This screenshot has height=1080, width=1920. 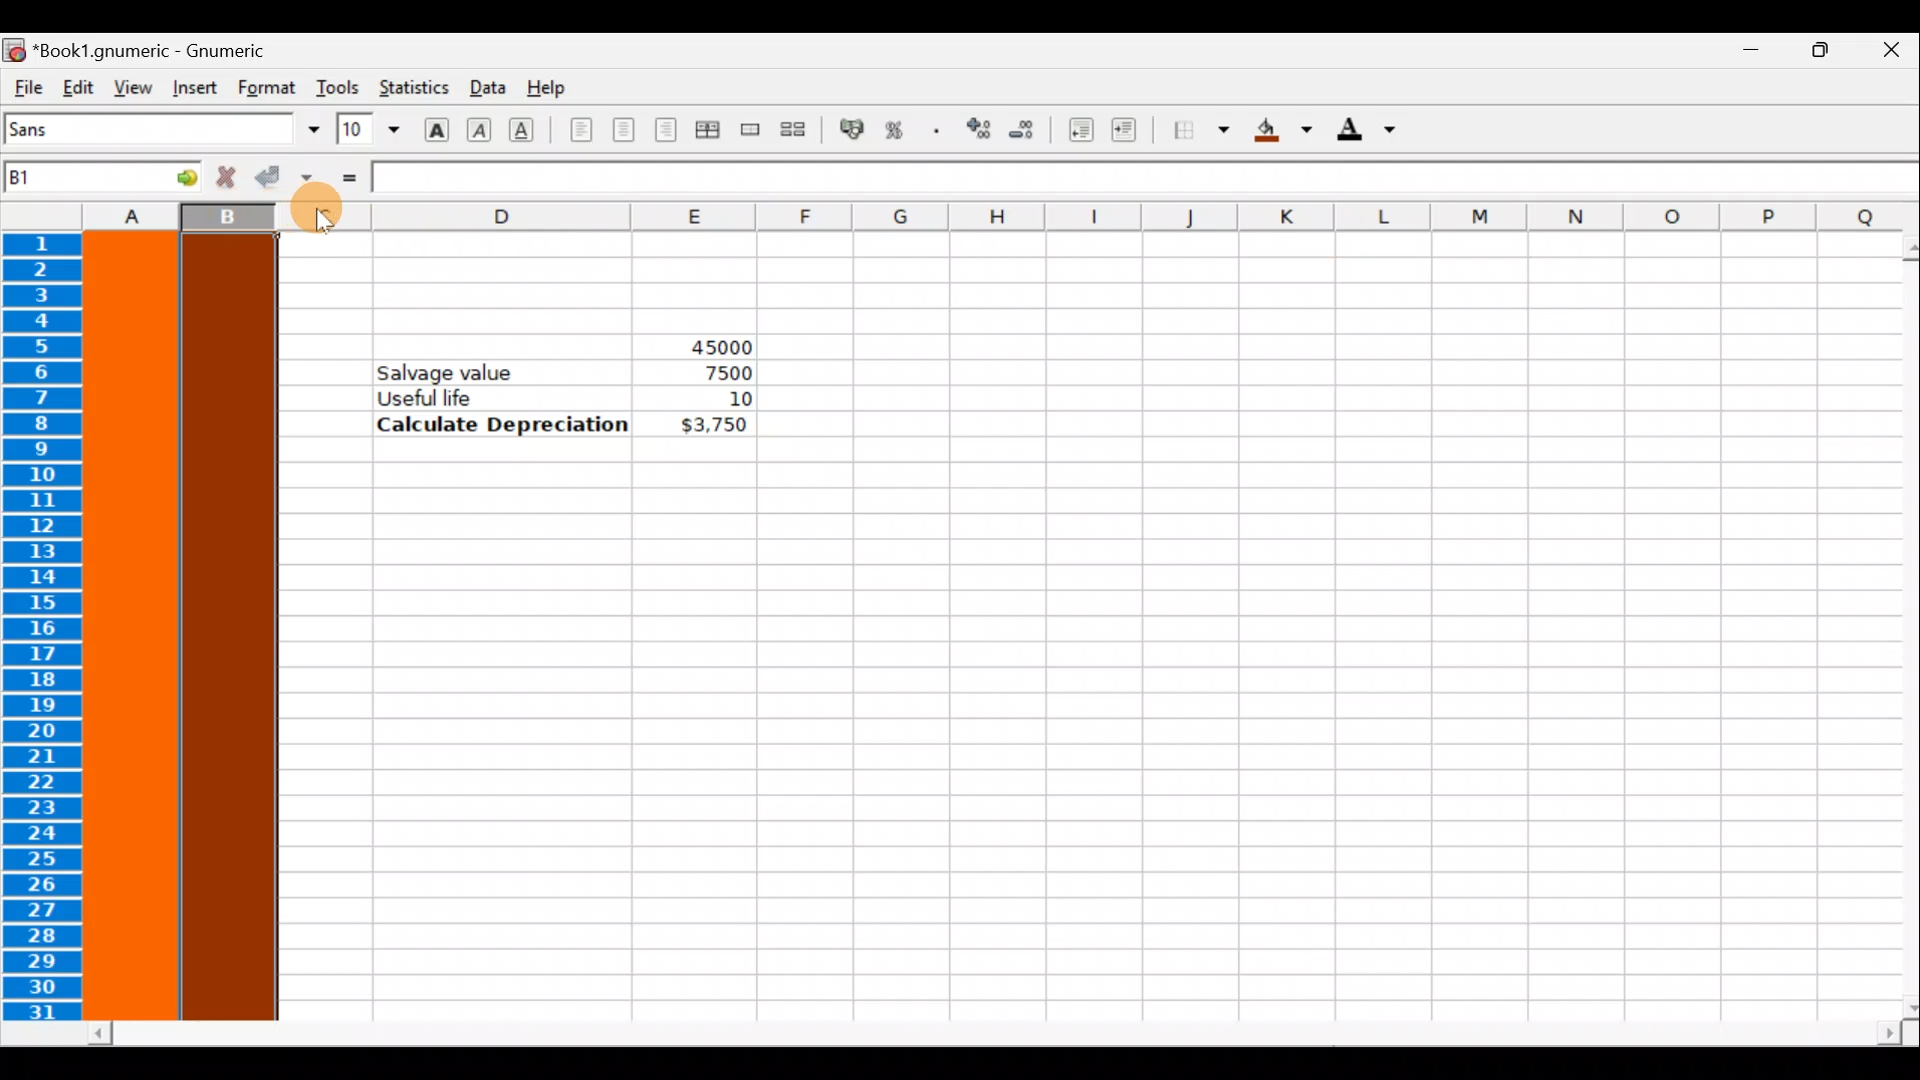 I want to click on Align right, so click(x=665, y=131).